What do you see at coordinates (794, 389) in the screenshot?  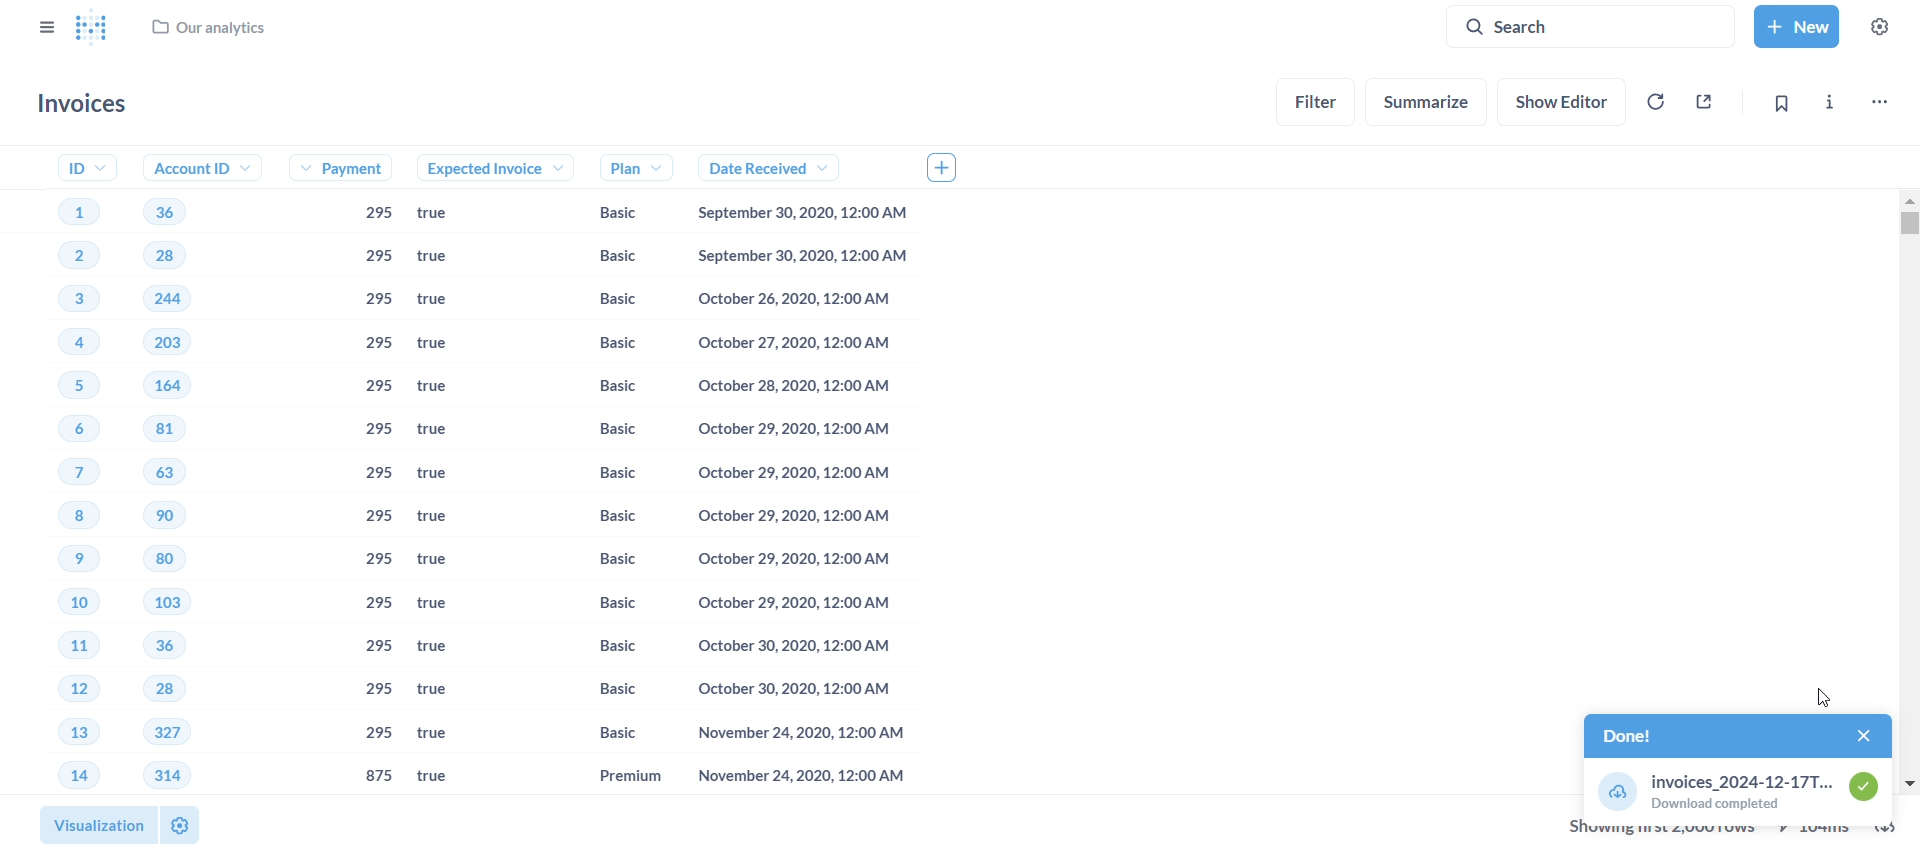 I see `October 28, 2020, 12:00 AM` at bounding box center [794, 389].